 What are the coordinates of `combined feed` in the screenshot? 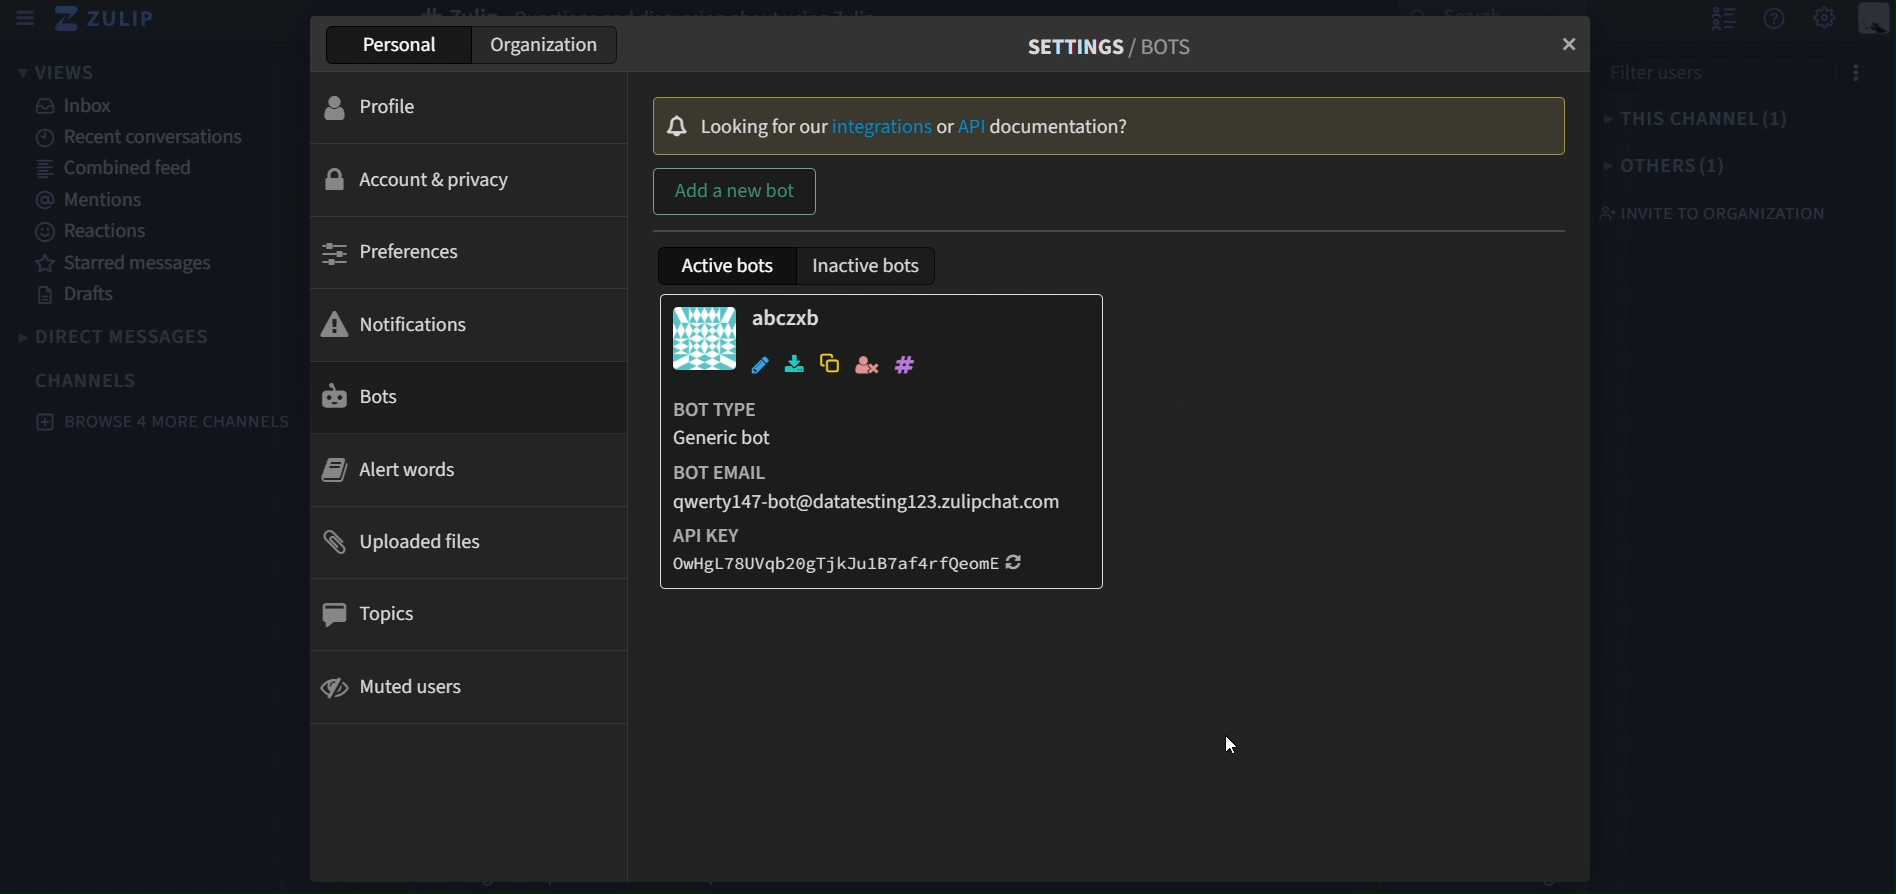 It's located at (126, 170).